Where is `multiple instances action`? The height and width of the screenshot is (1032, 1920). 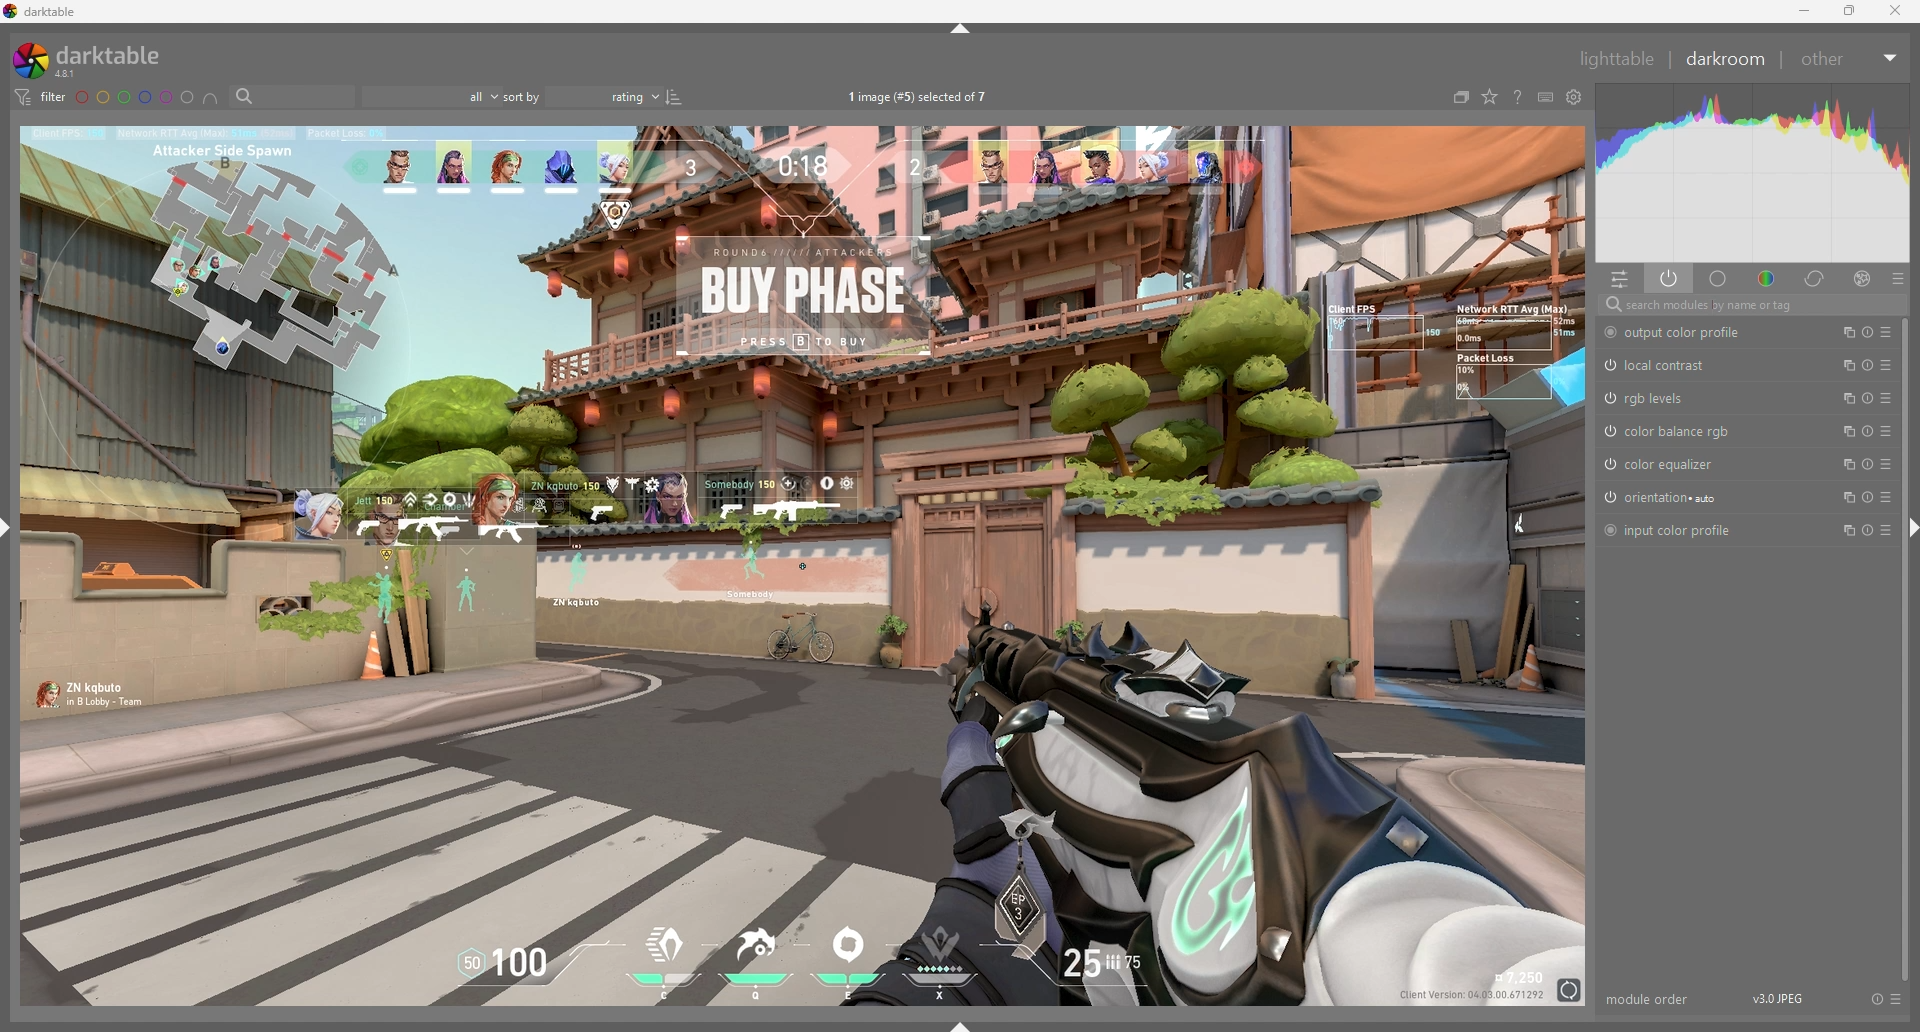
multiple instances action is located at coordinates (1843, 366).